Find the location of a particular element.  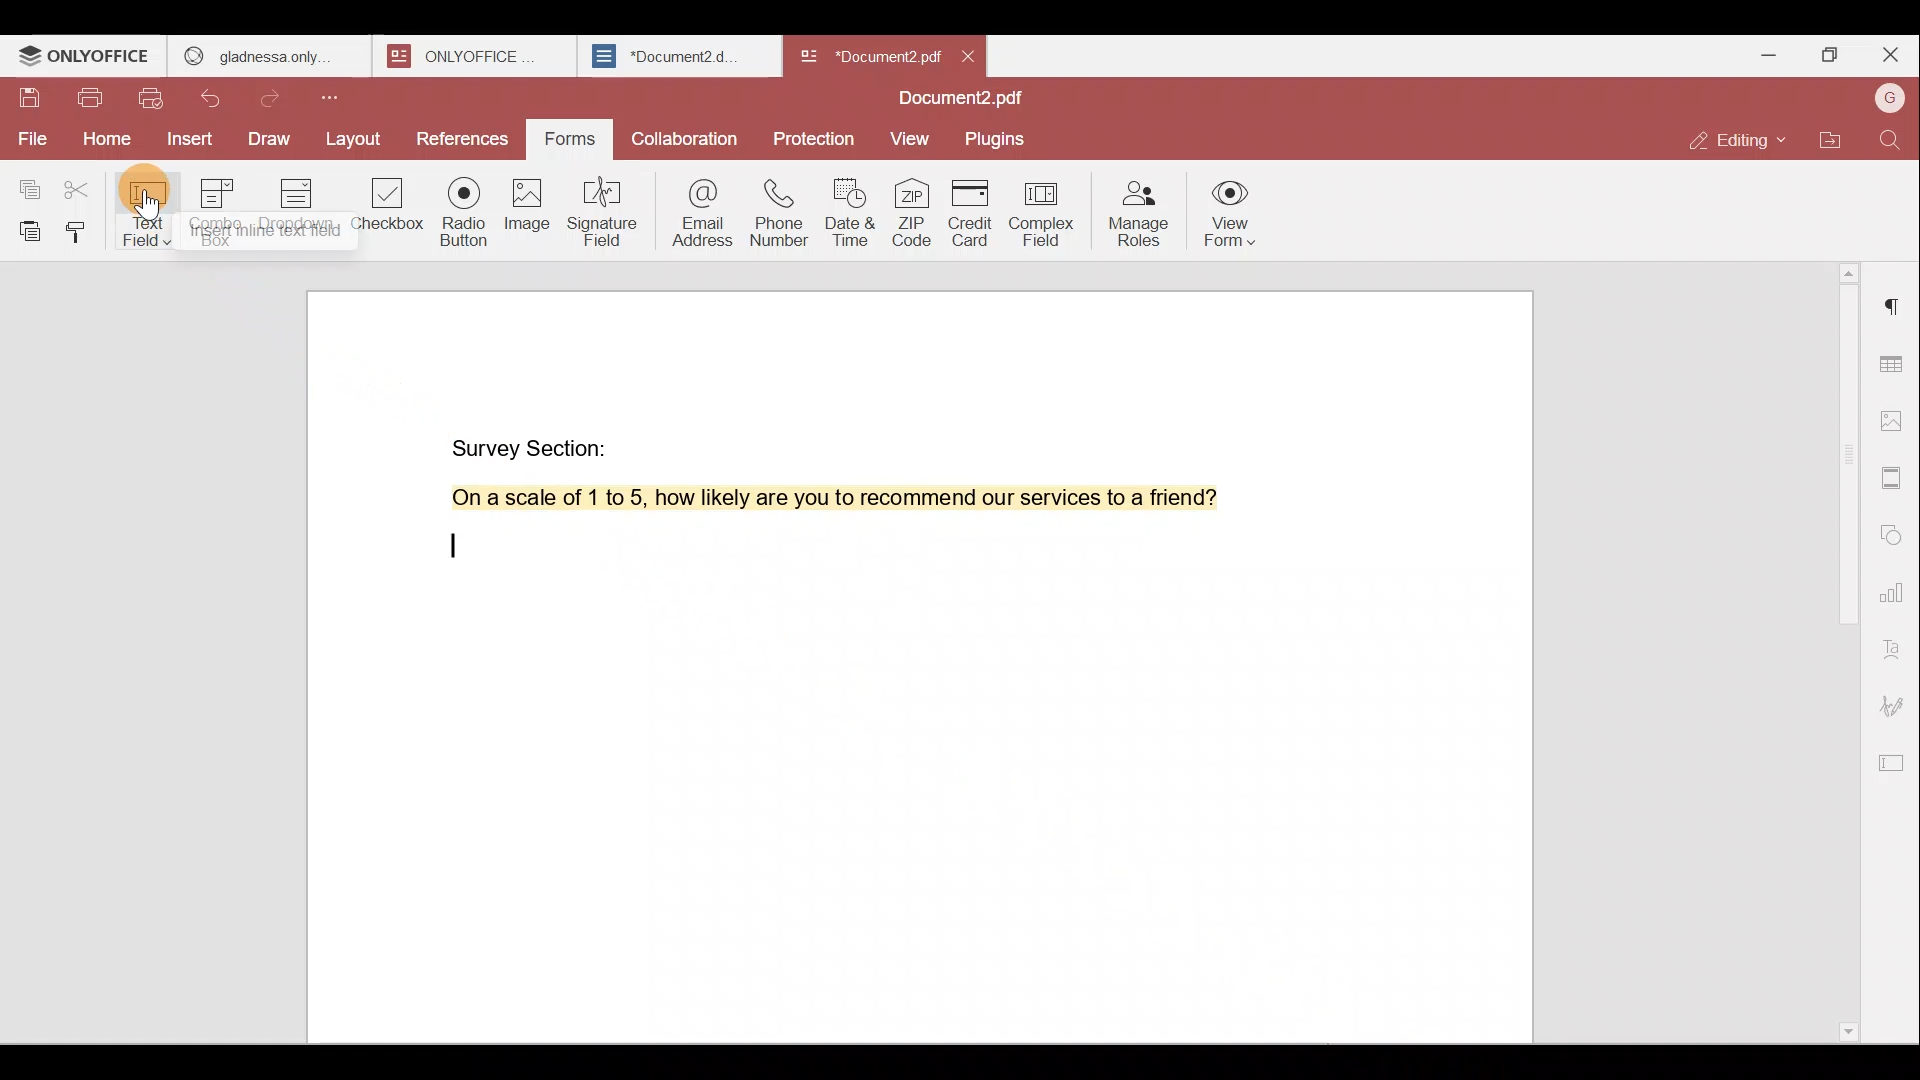

Date & time is located at coordinates (847, 207).